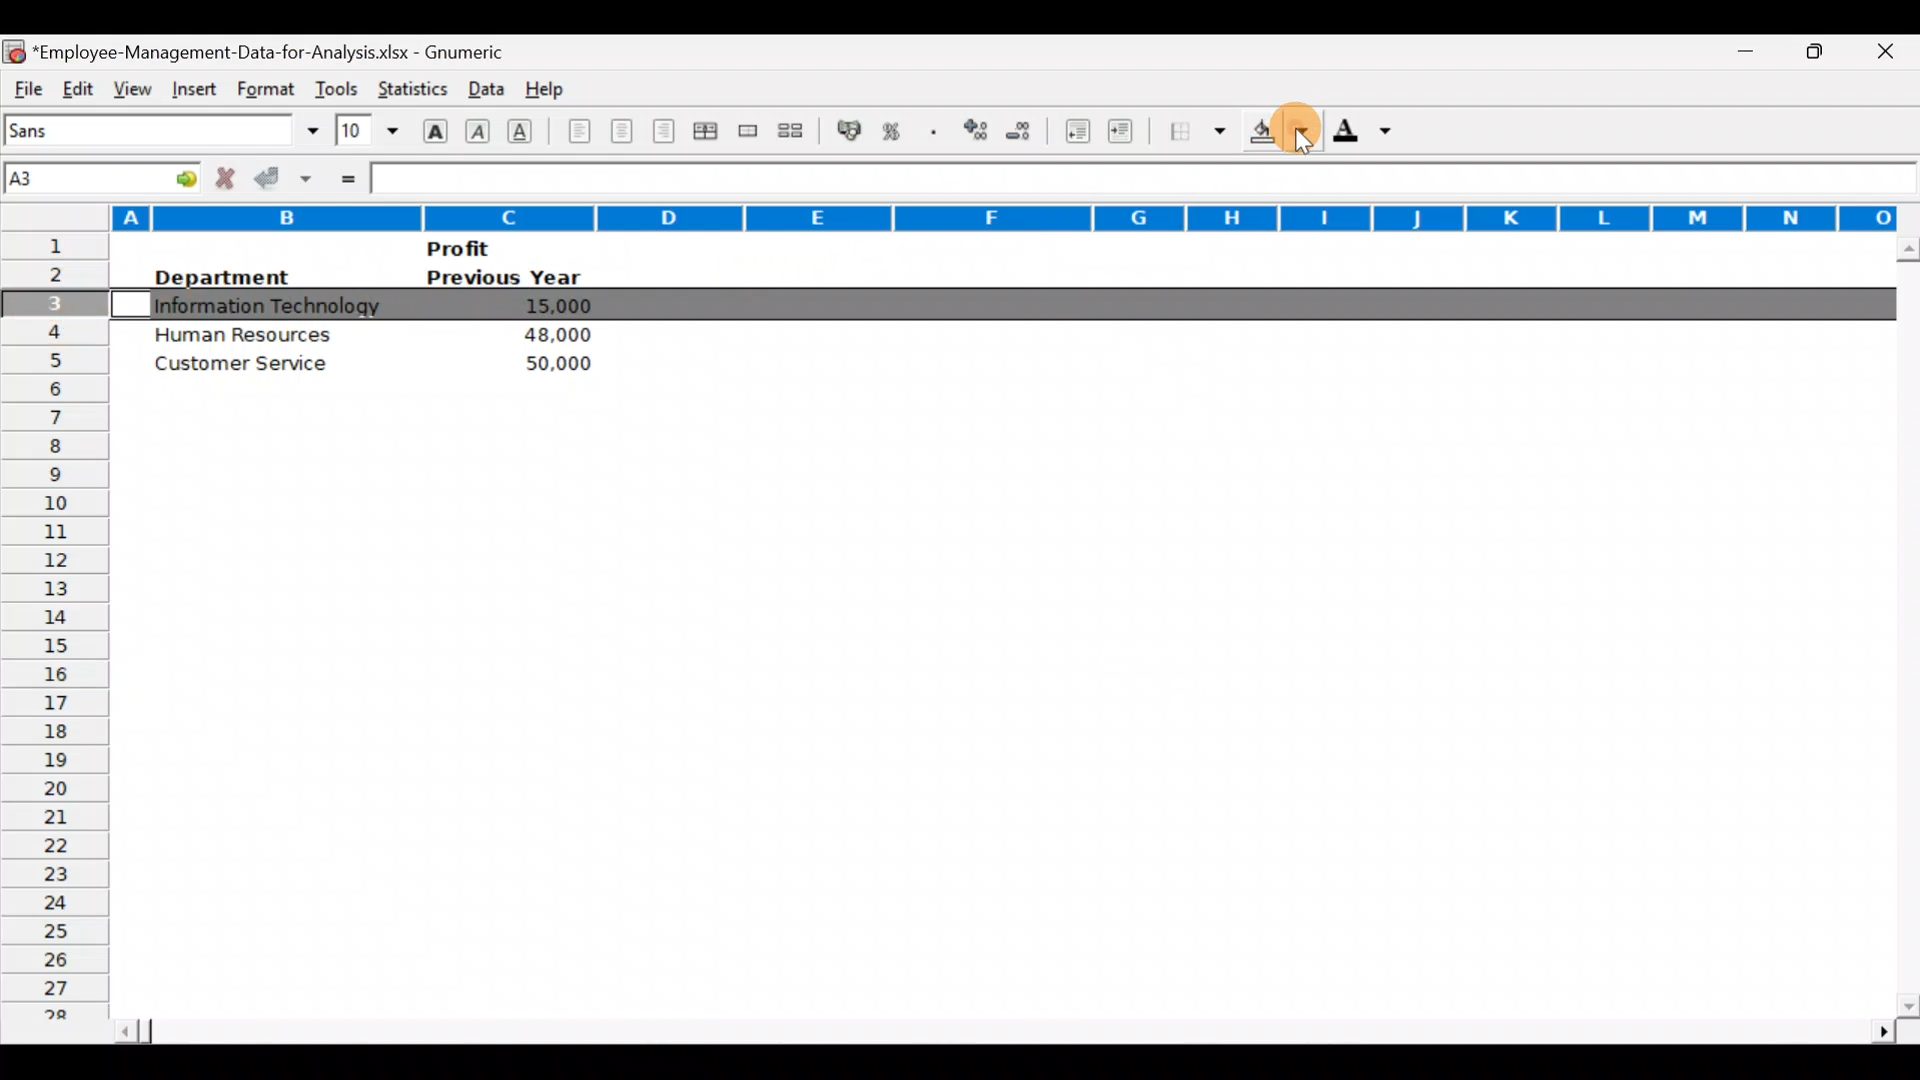 Image resolution: width=1920 pixels, height=1080 pixels. What do you see at coordinates (1278, 137) in the screenshot?
I see `Background` at bounding box center [1278, 137].